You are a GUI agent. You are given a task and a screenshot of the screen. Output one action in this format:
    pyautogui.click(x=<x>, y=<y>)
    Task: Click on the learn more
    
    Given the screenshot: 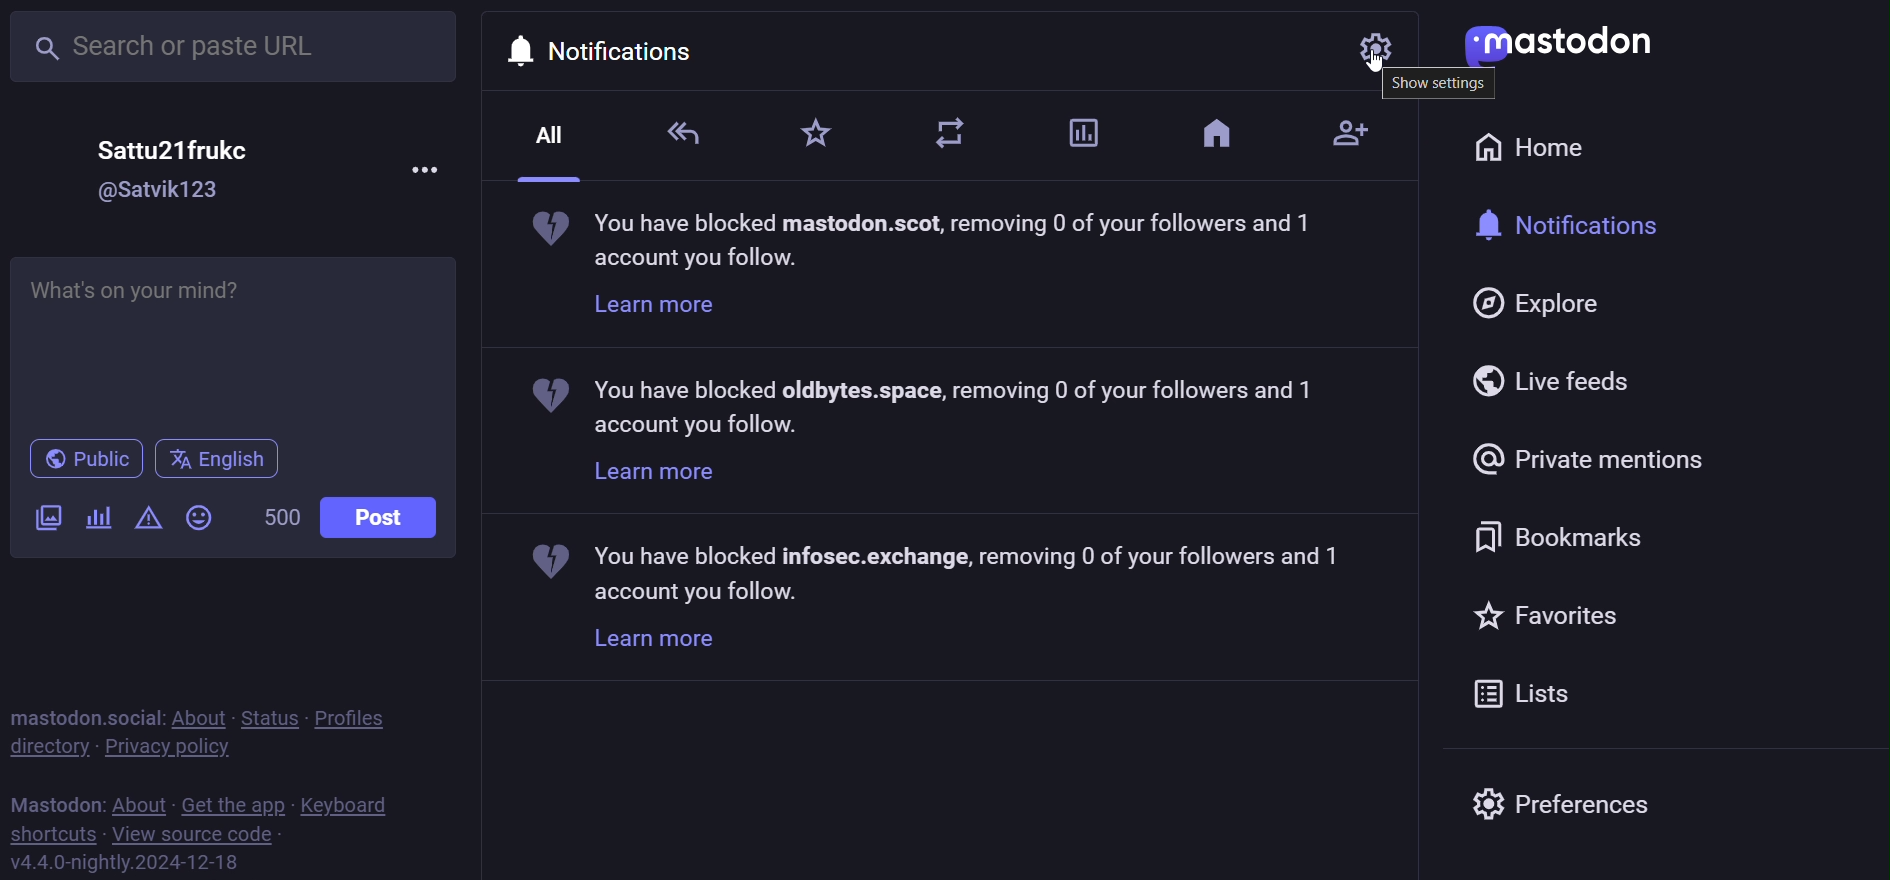 What is the action you would take?
    pyautogui.click(x=652, y=642)
    